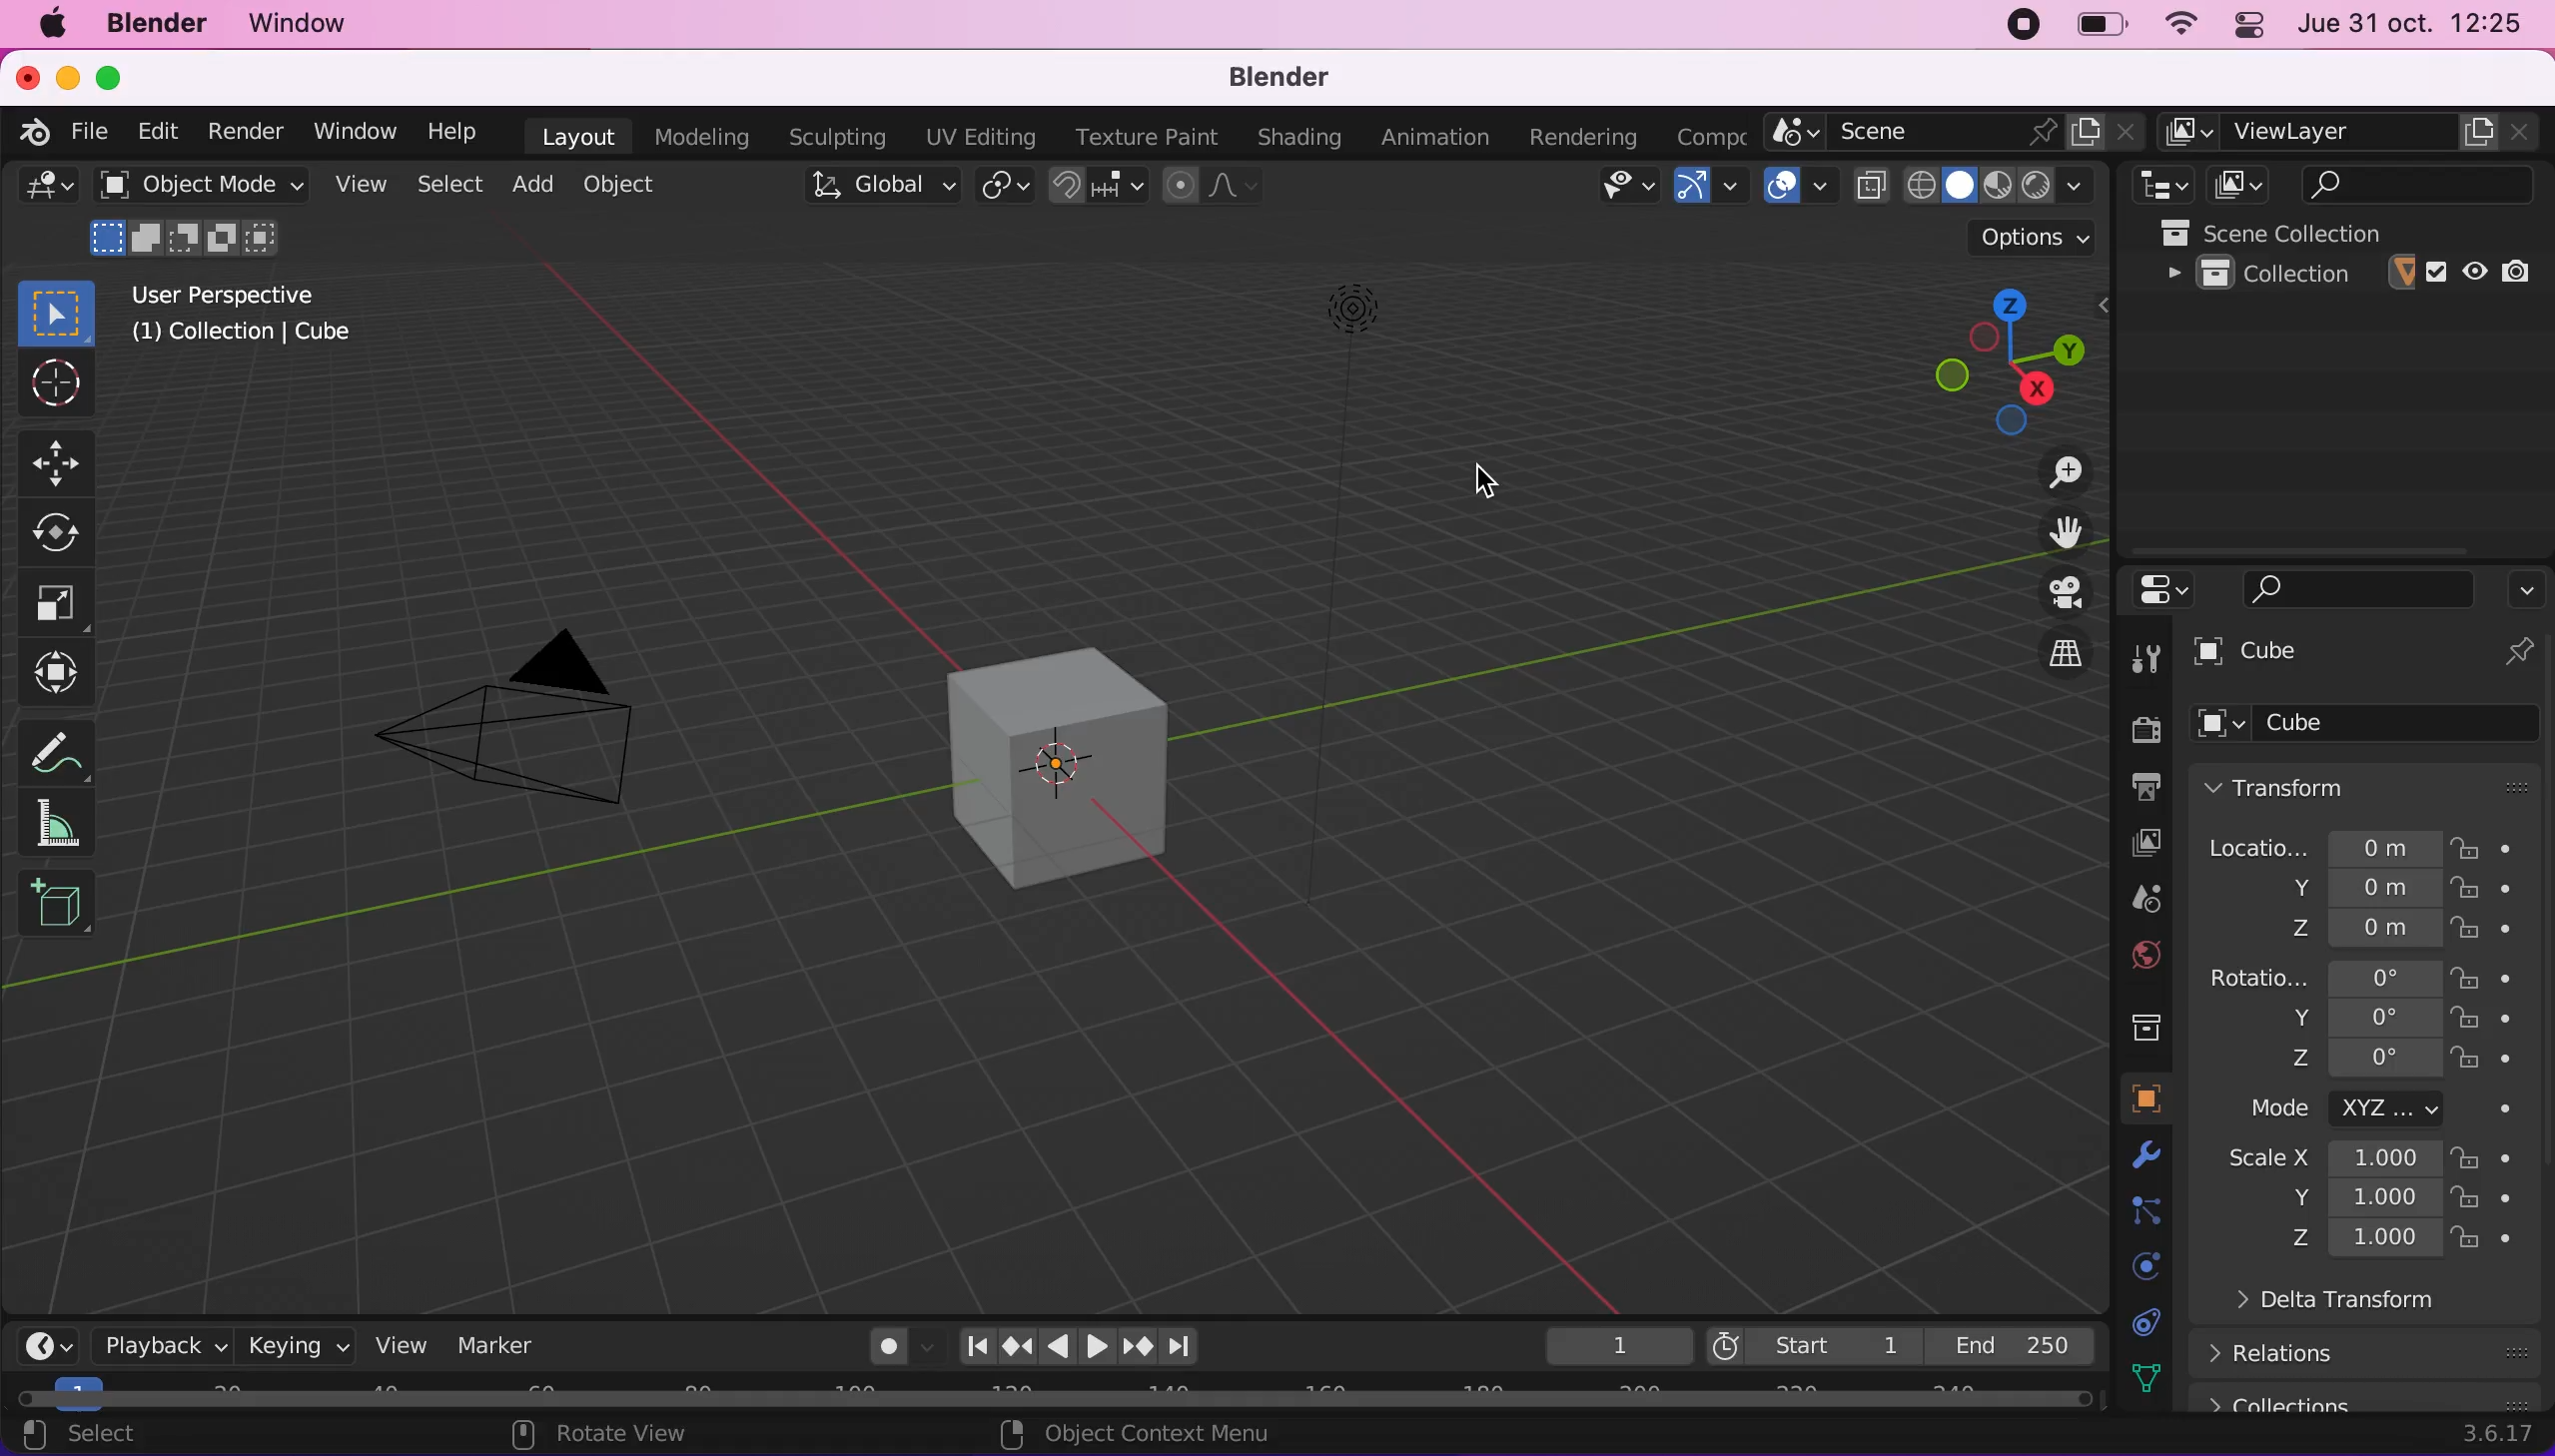 The image size is (2555, 1456). What do you see at coordinates (2007, 184) in the screenshot?
I see `viewport shading` at bounding box center [2007, 184].